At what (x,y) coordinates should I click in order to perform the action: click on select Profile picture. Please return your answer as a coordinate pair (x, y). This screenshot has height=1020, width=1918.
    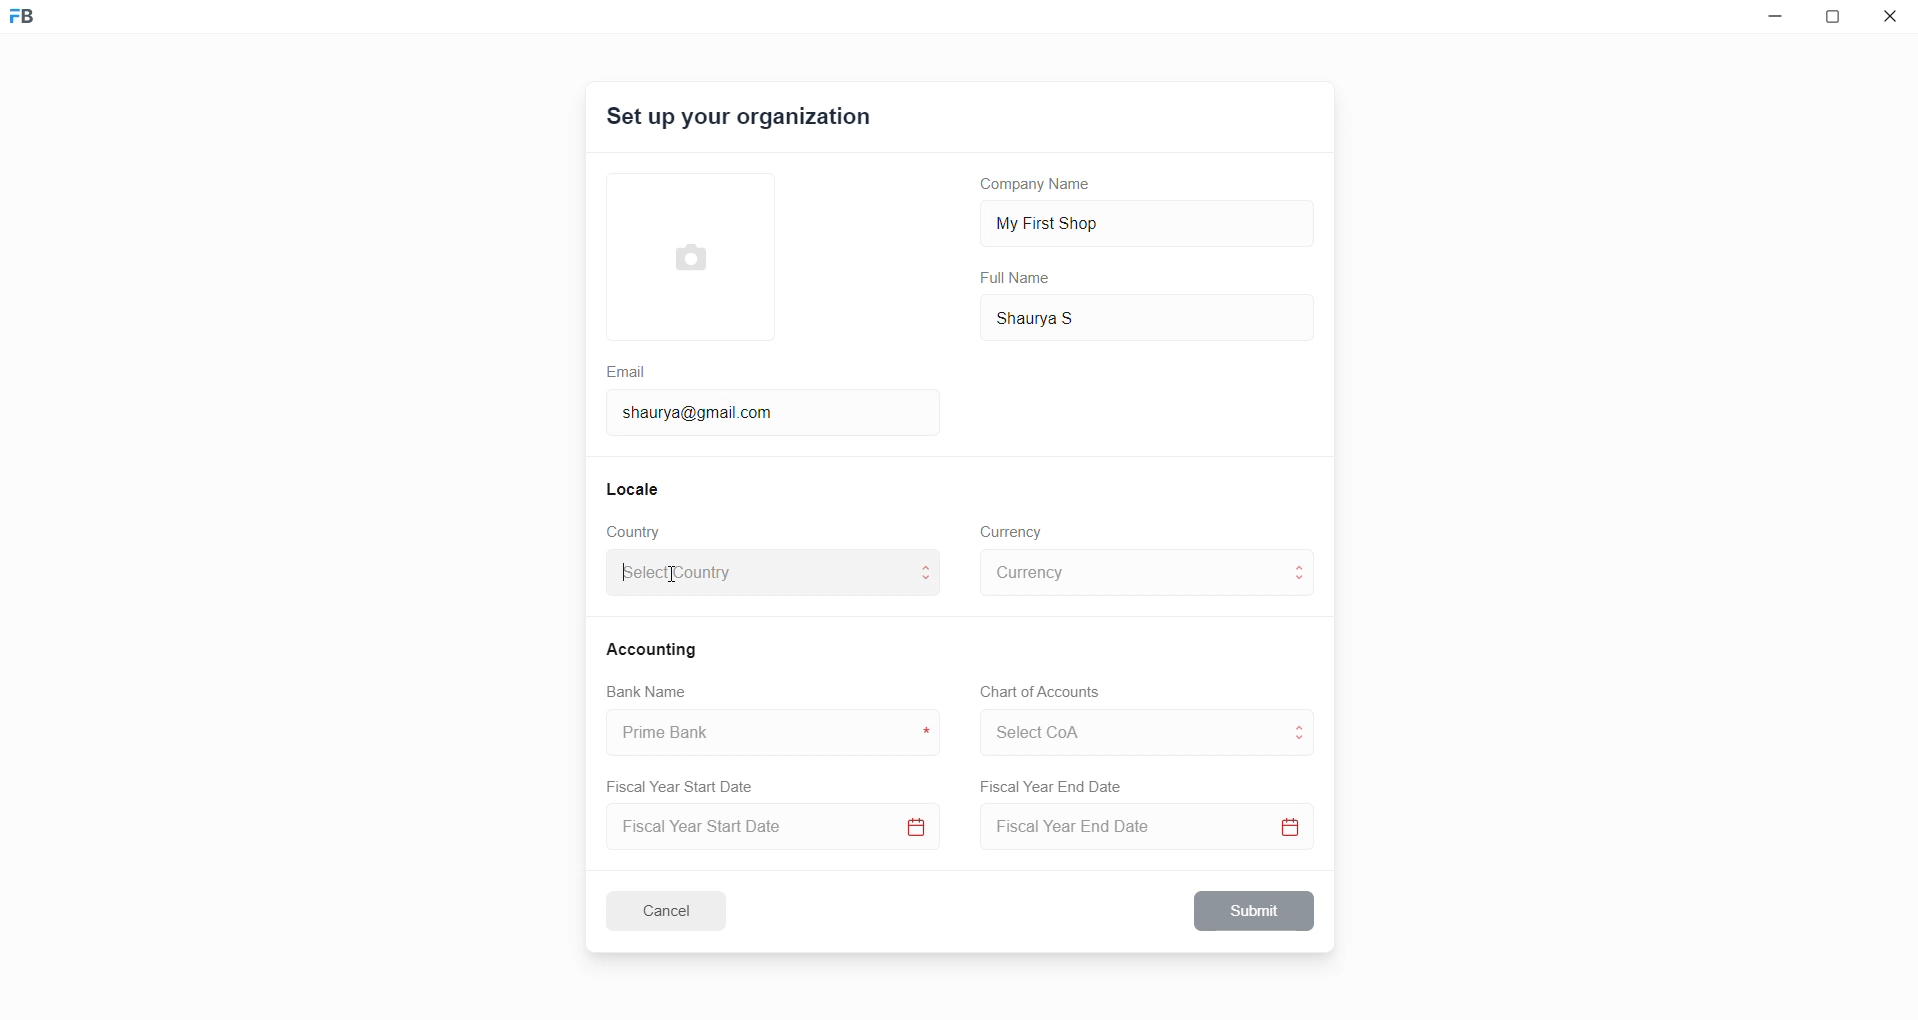
    Looking at the image, I should click on (681, 254).